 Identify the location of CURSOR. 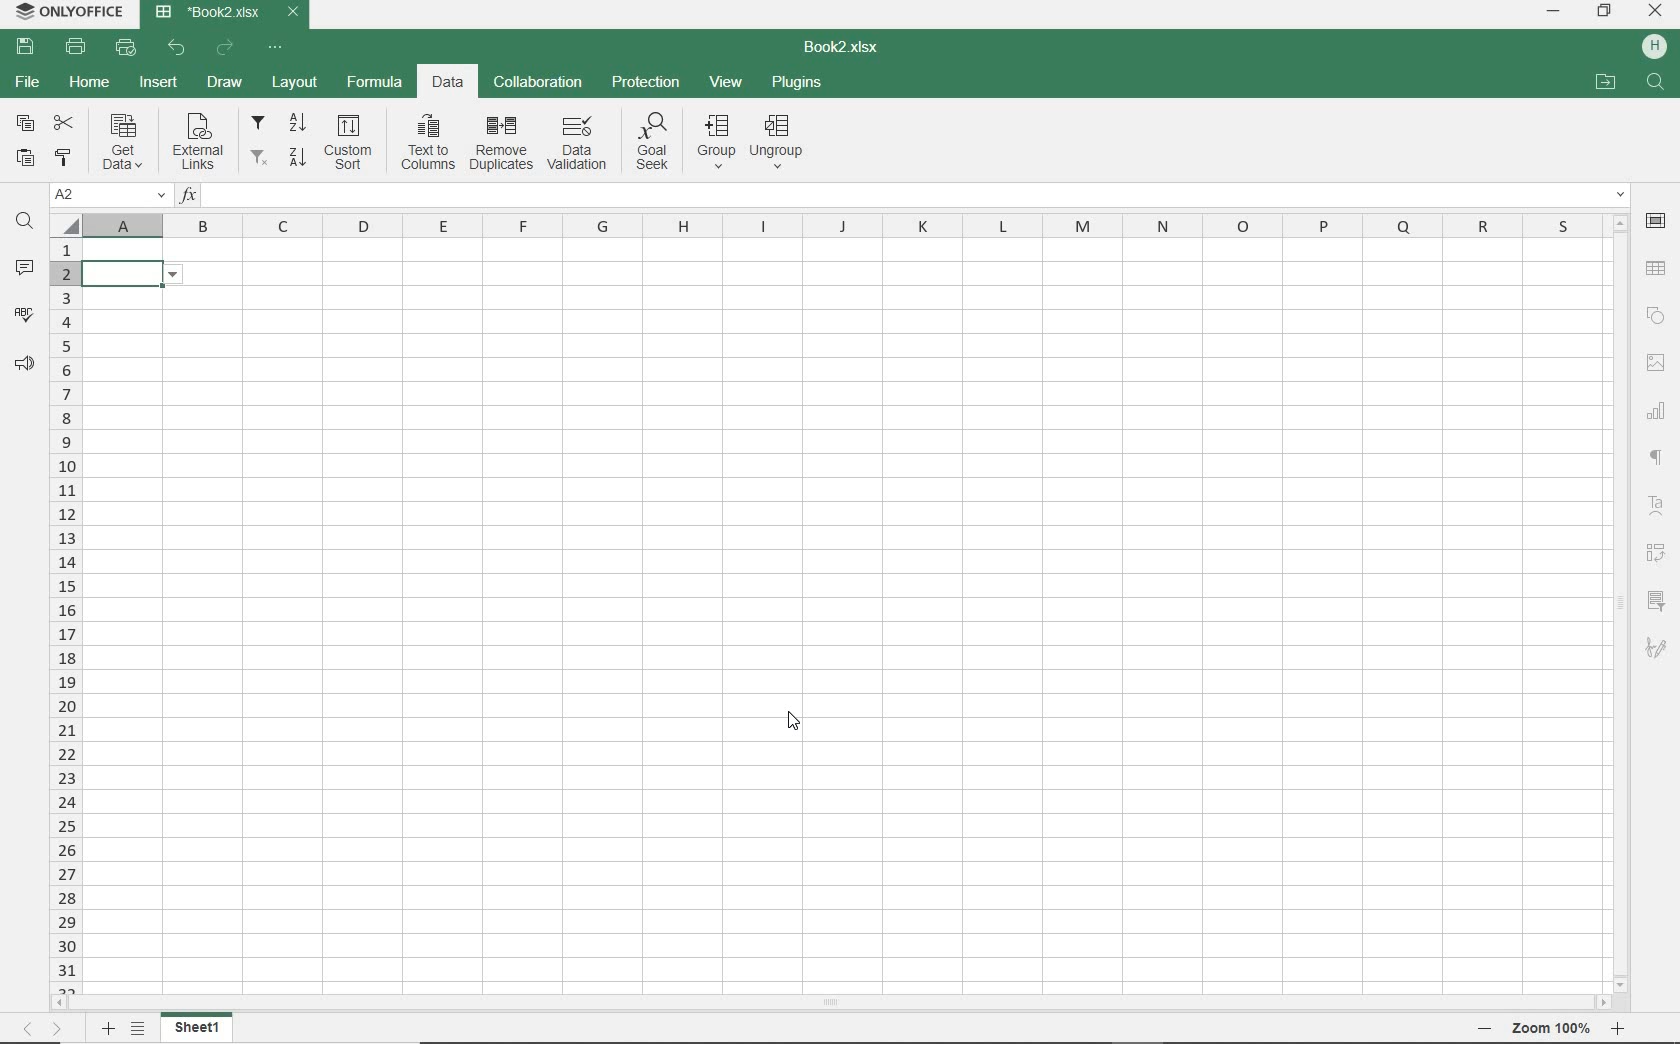
(794, 720).